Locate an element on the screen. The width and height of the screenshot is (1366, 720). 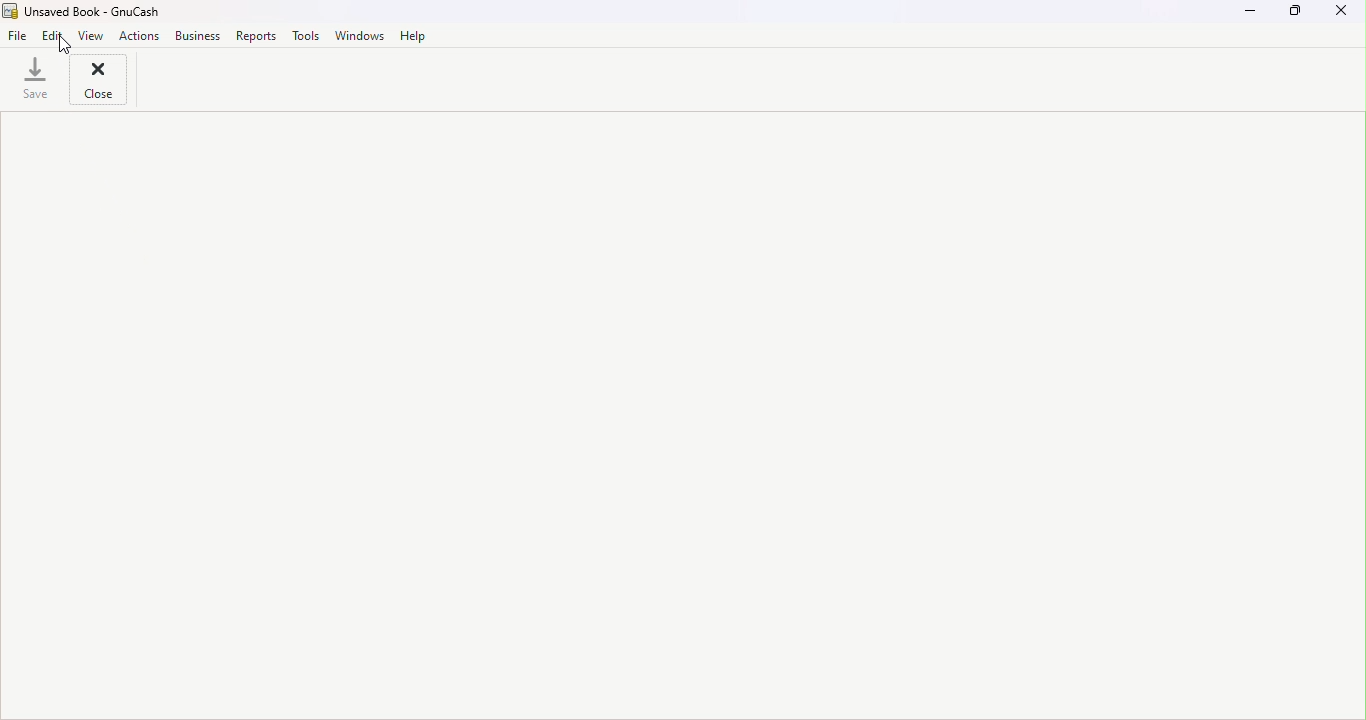
View is located at coordinates (93, 36).